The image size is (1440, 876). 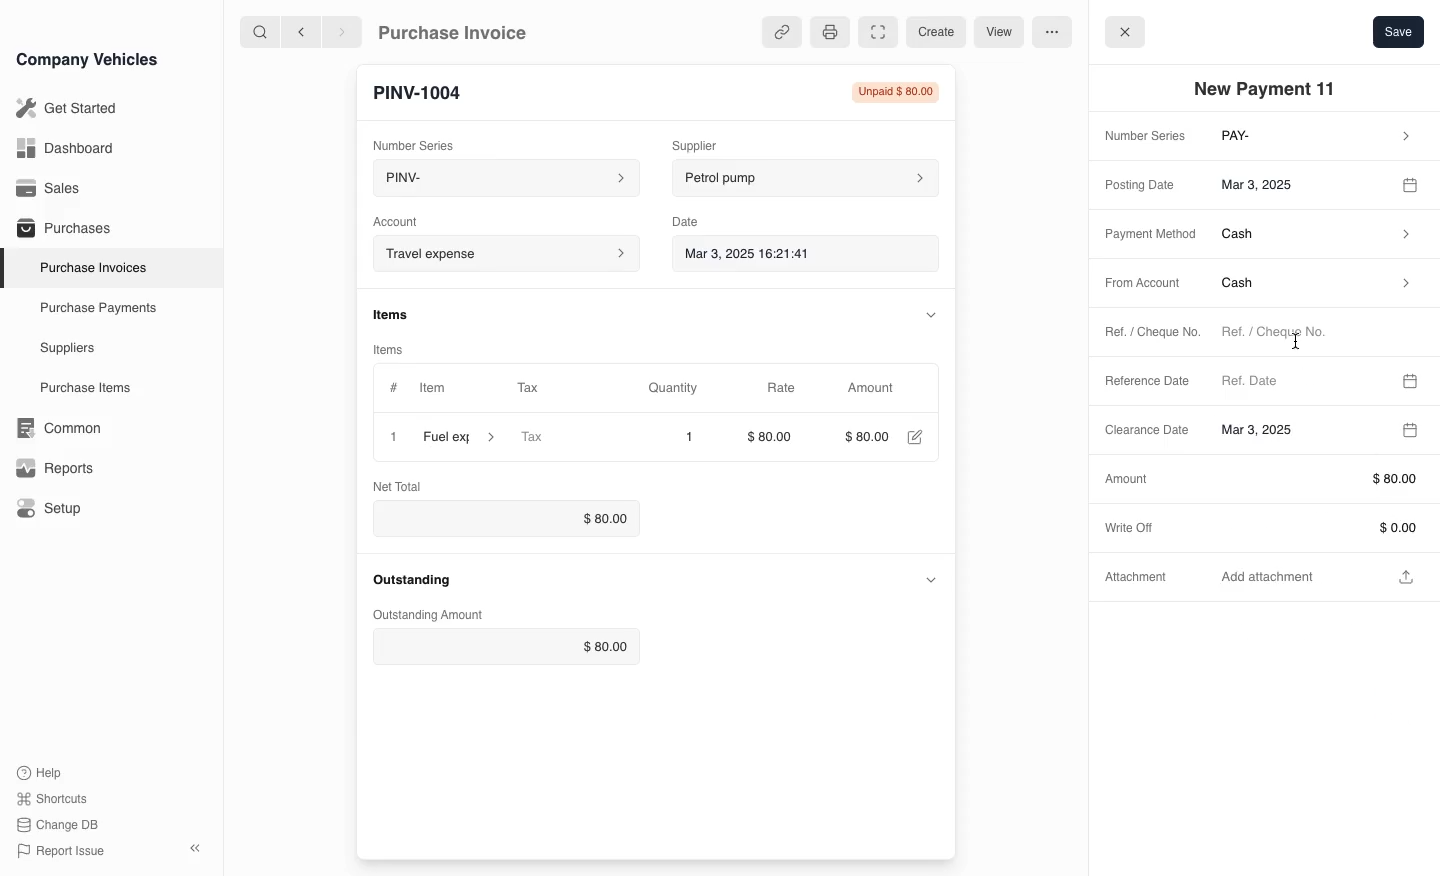 What do you see at coordinates (1140, 432) in the screenshot?
I see `Clearance Date` at bounding box center [1140, 432].